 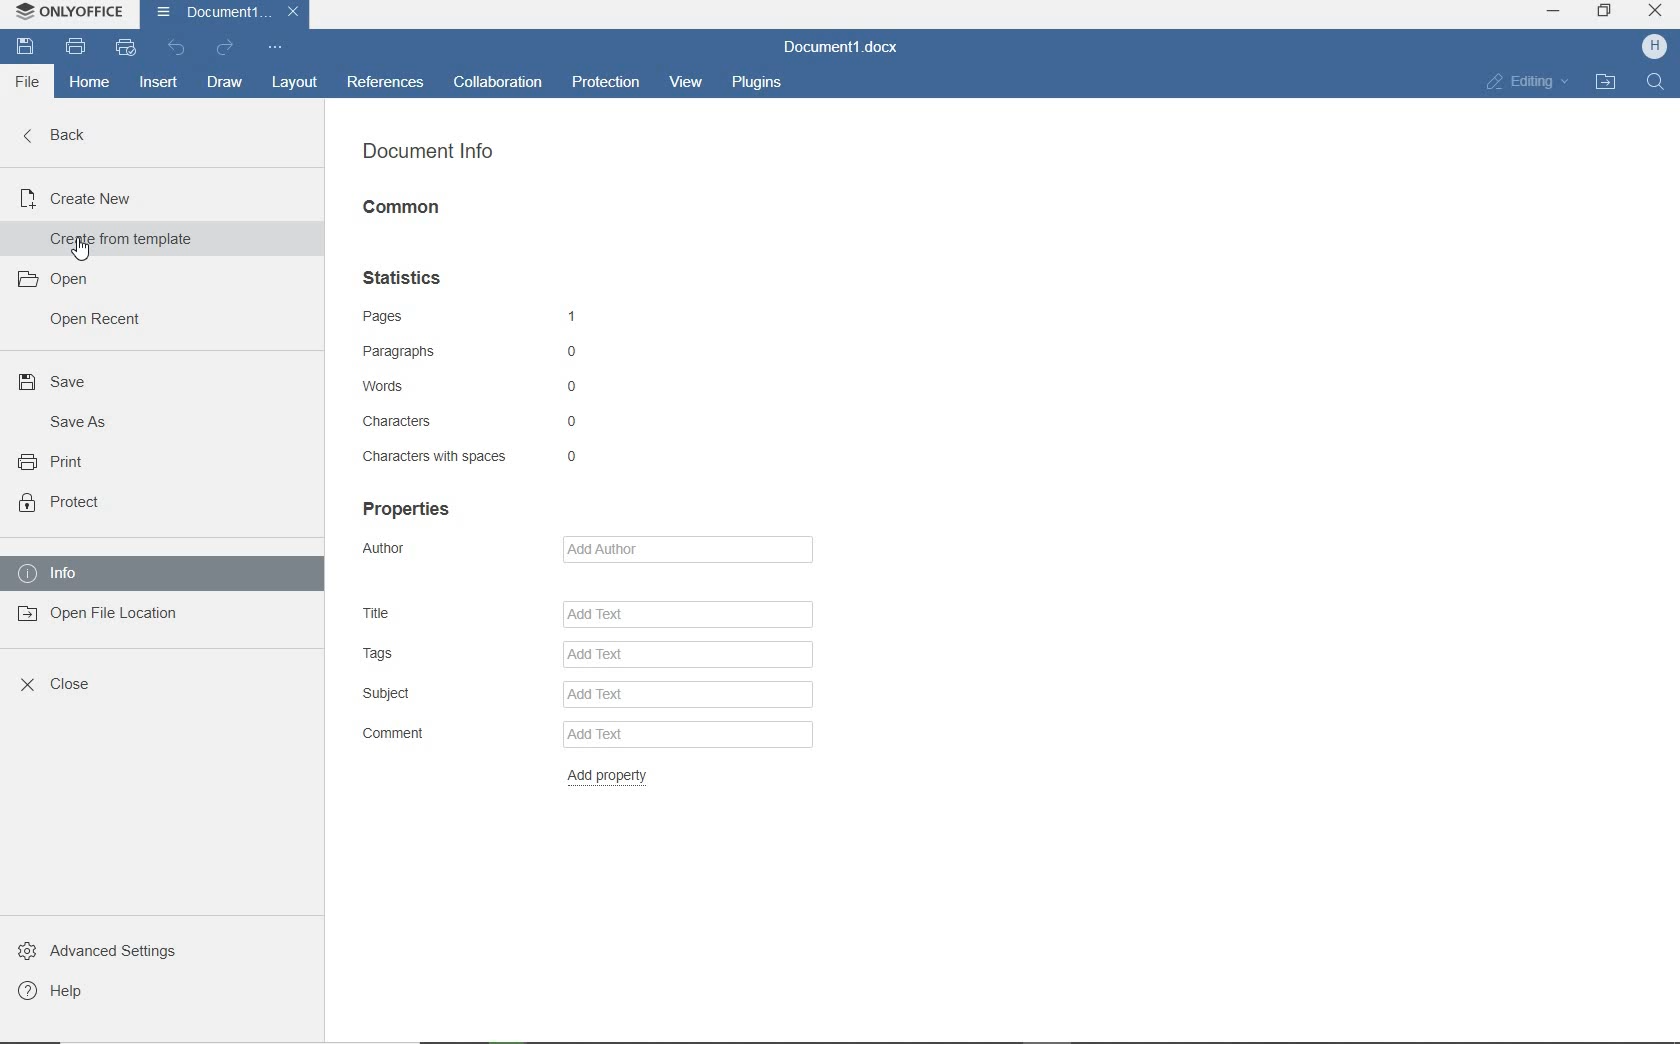 I want to click on close, so click(x=58, y=685).